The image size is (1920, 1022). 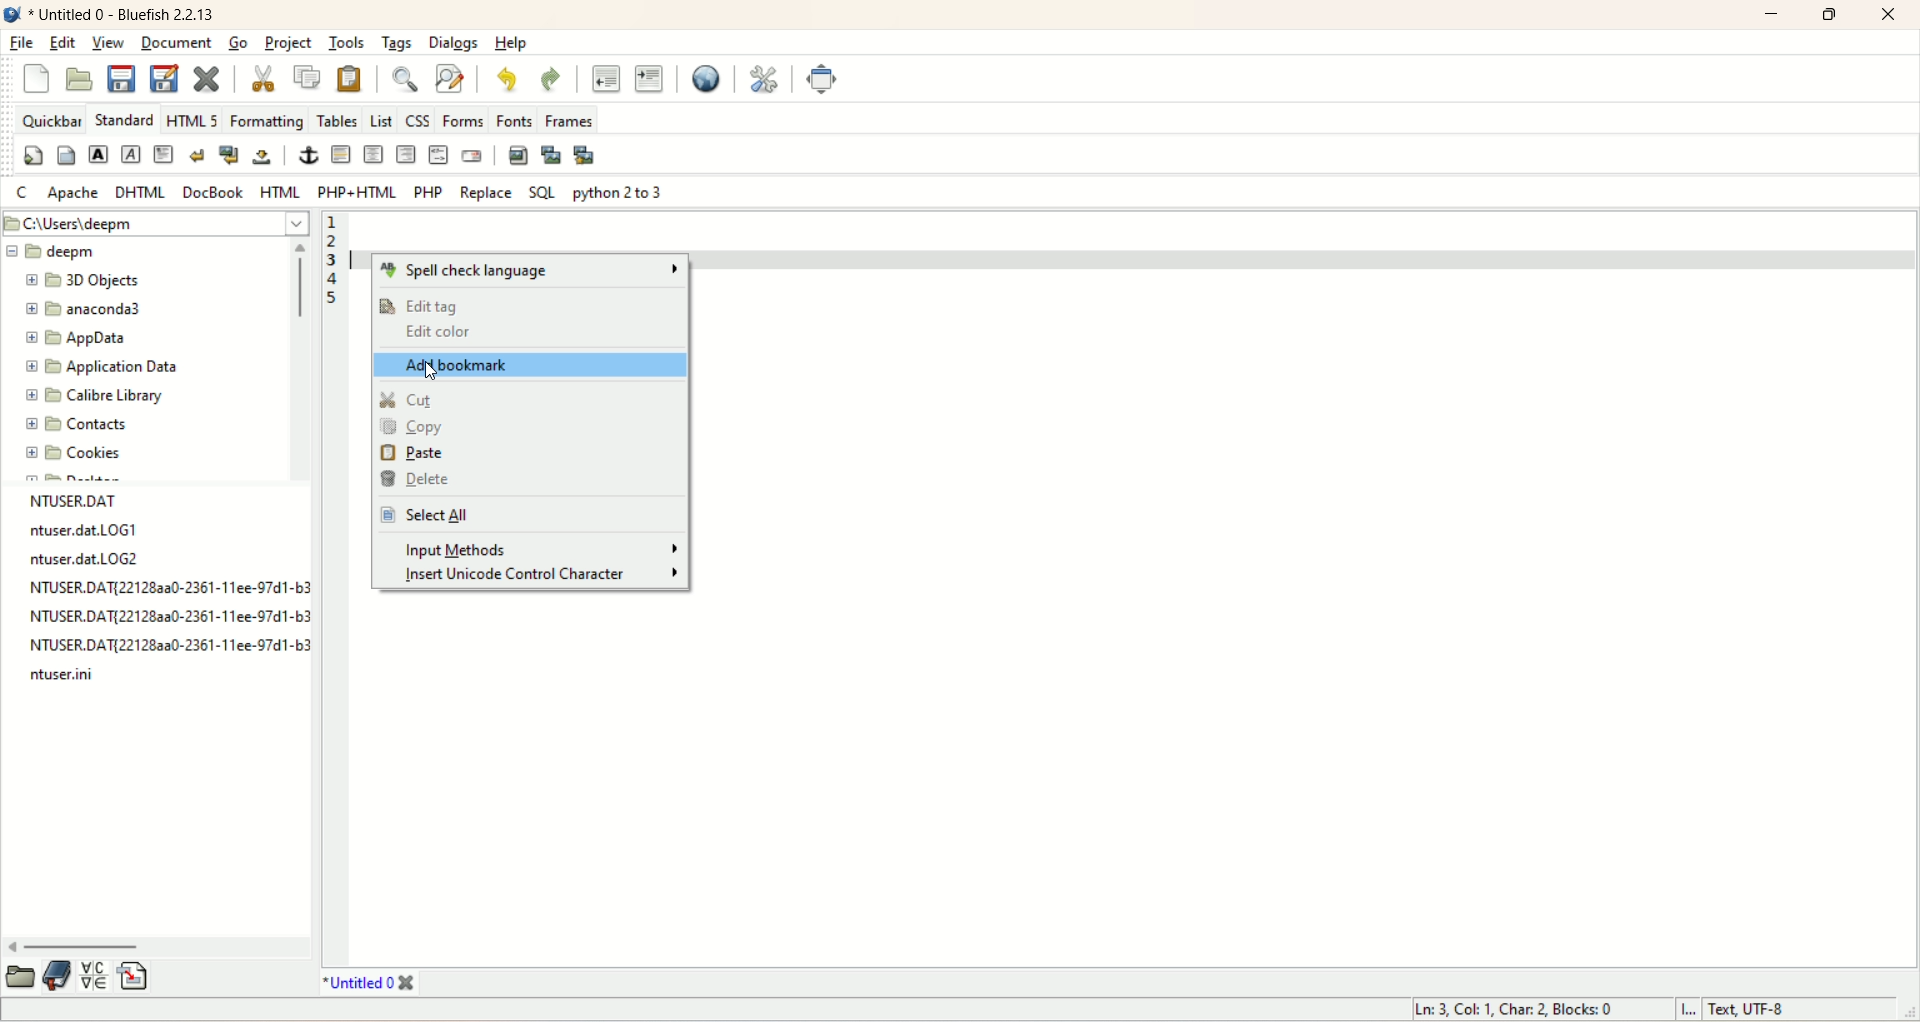 I want to click on insert special character, so click(x=95, y=976).